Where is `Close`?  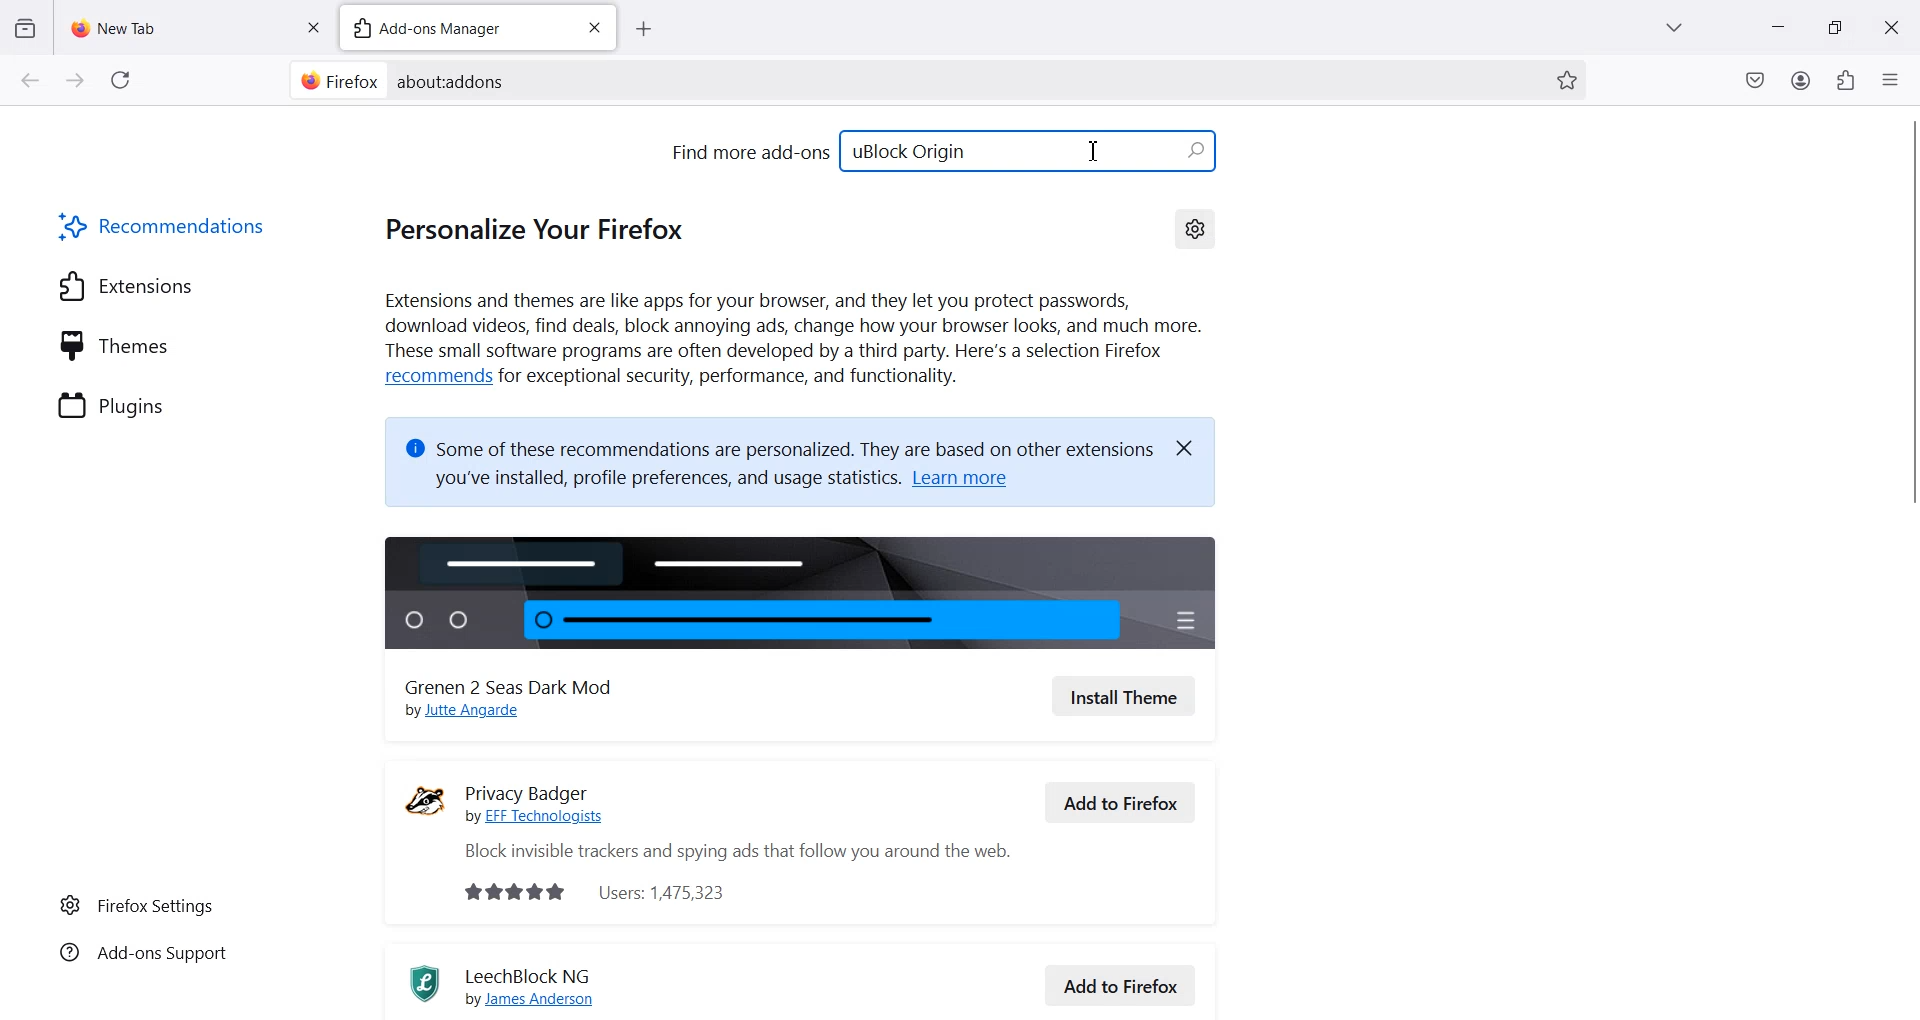 Close is located at coordinates (1891, 26).